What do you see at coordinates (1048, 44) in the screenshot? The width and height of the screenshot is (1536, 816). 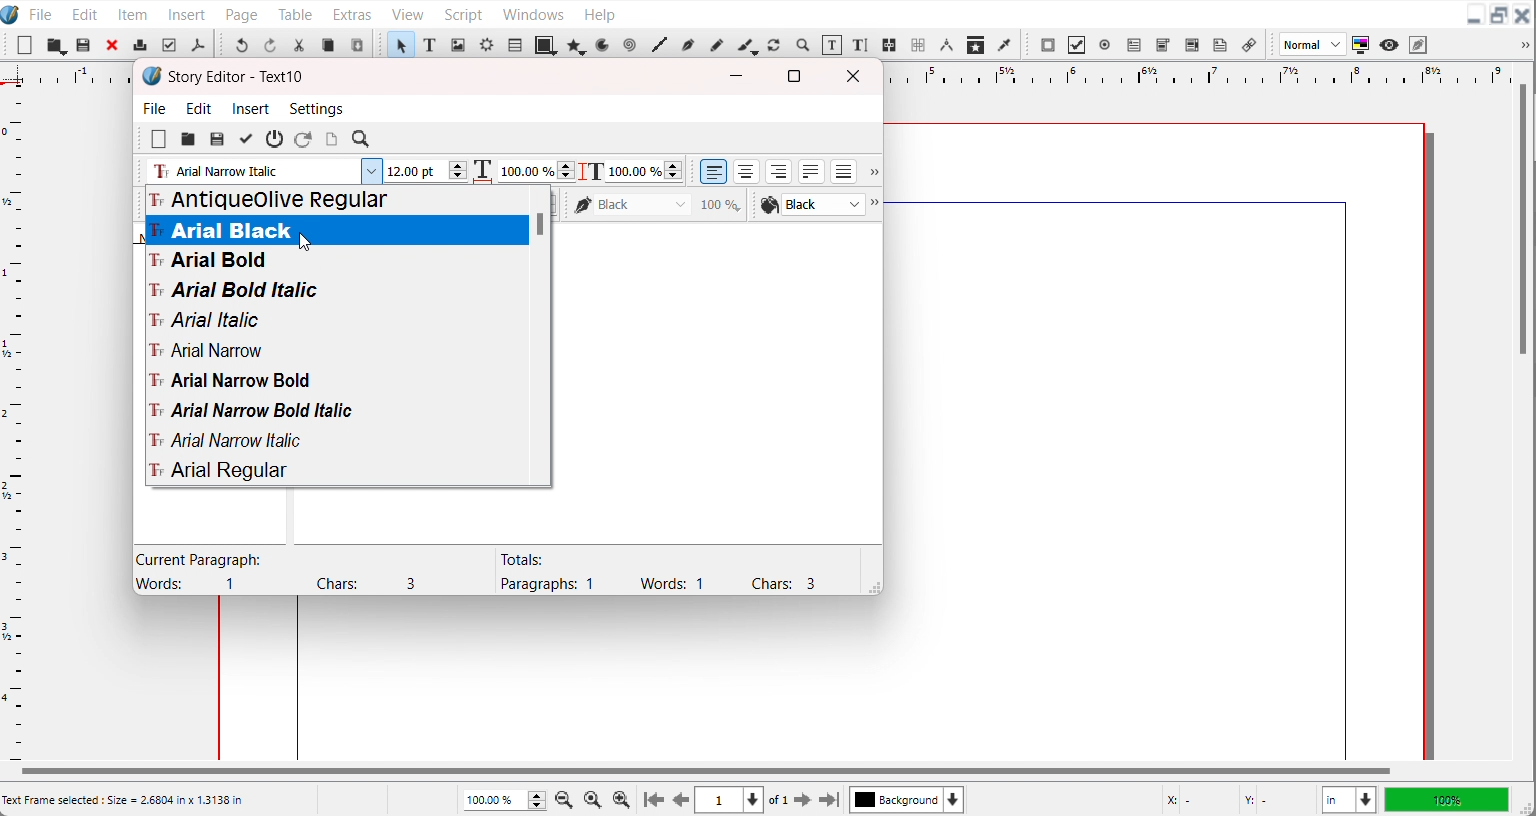 I see `PDF Push button` at bounding box center [1048, 44].